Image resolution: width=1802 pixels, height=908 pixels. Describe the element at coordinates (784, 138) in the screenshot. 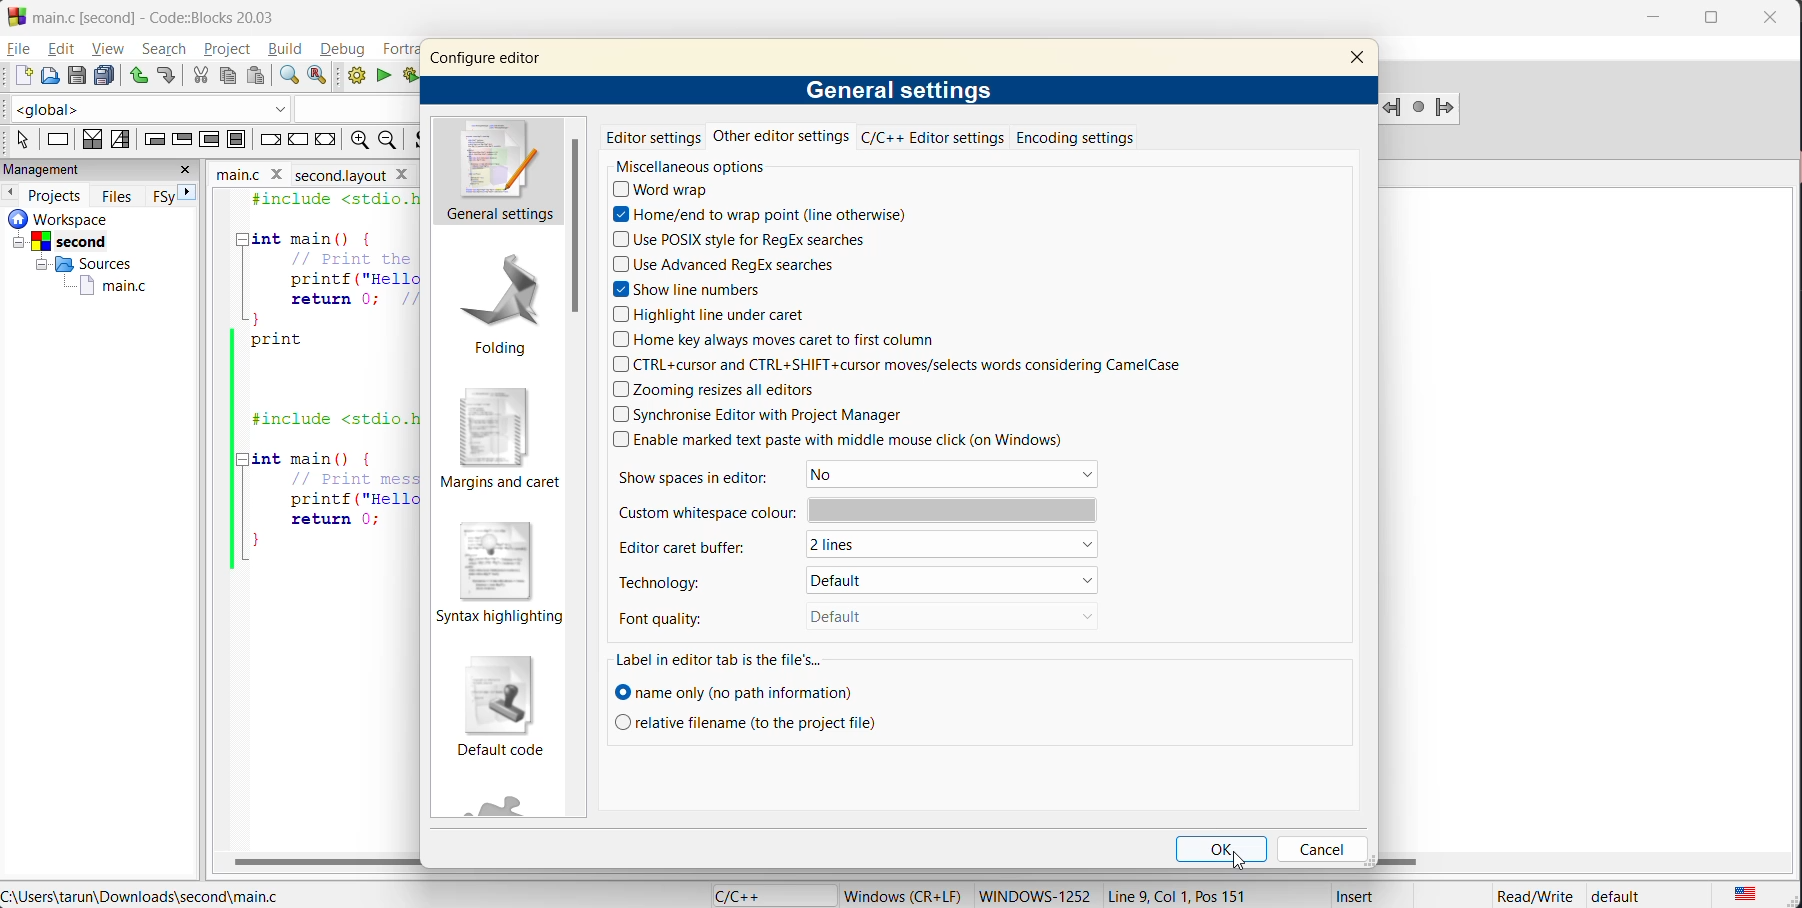

I see `other editor settings` at that location.